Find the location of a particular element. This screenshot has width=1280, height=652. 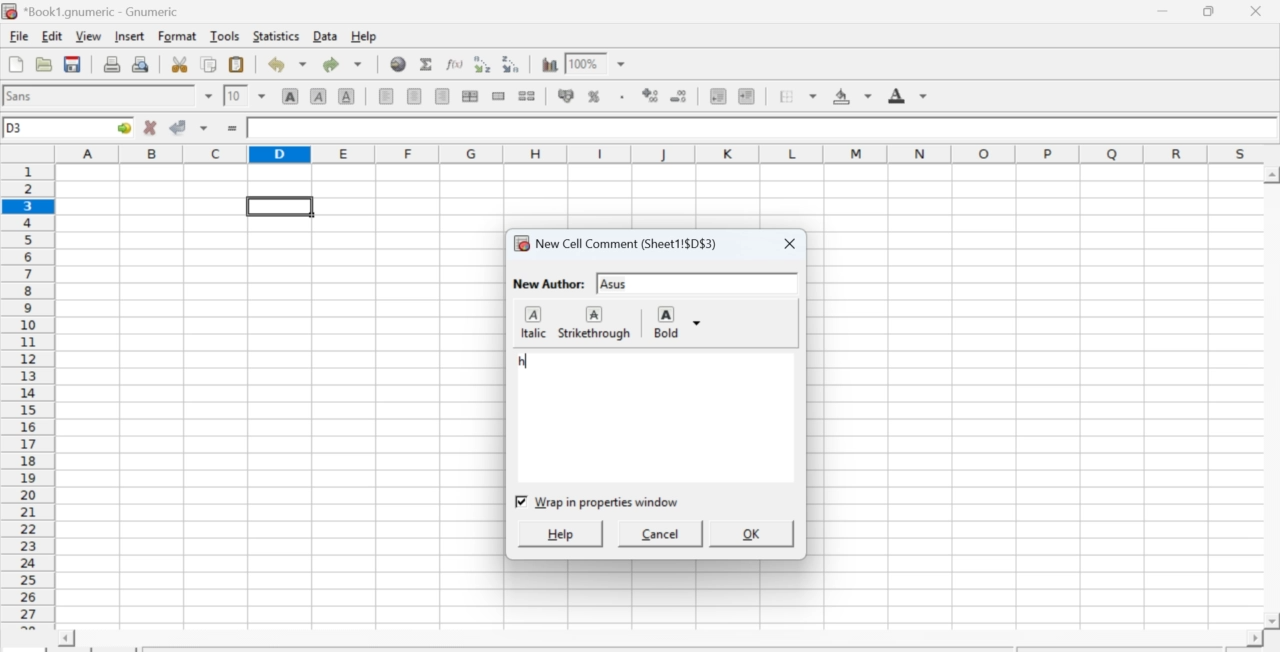

down is located at coordinates (205, 127).